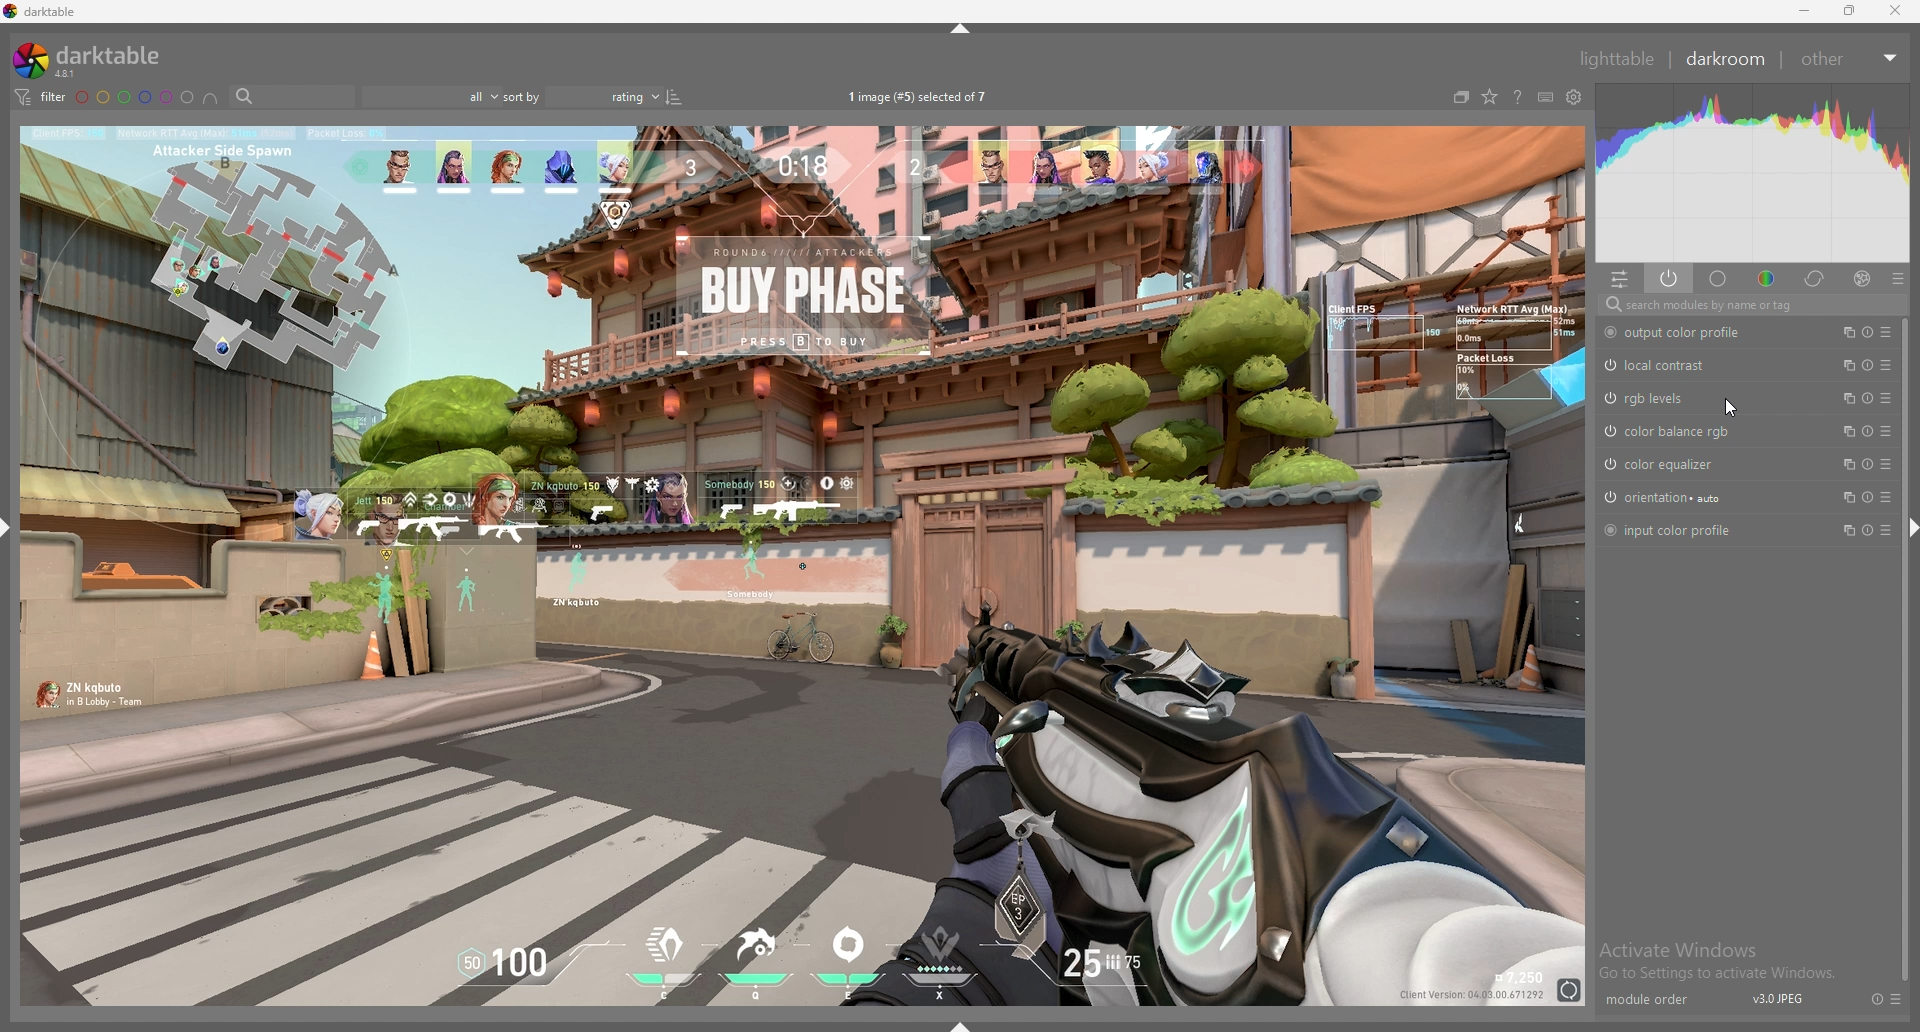 The height and width of the screenshot is (1032, 1920). I want to click on help, so click(1518, 97).